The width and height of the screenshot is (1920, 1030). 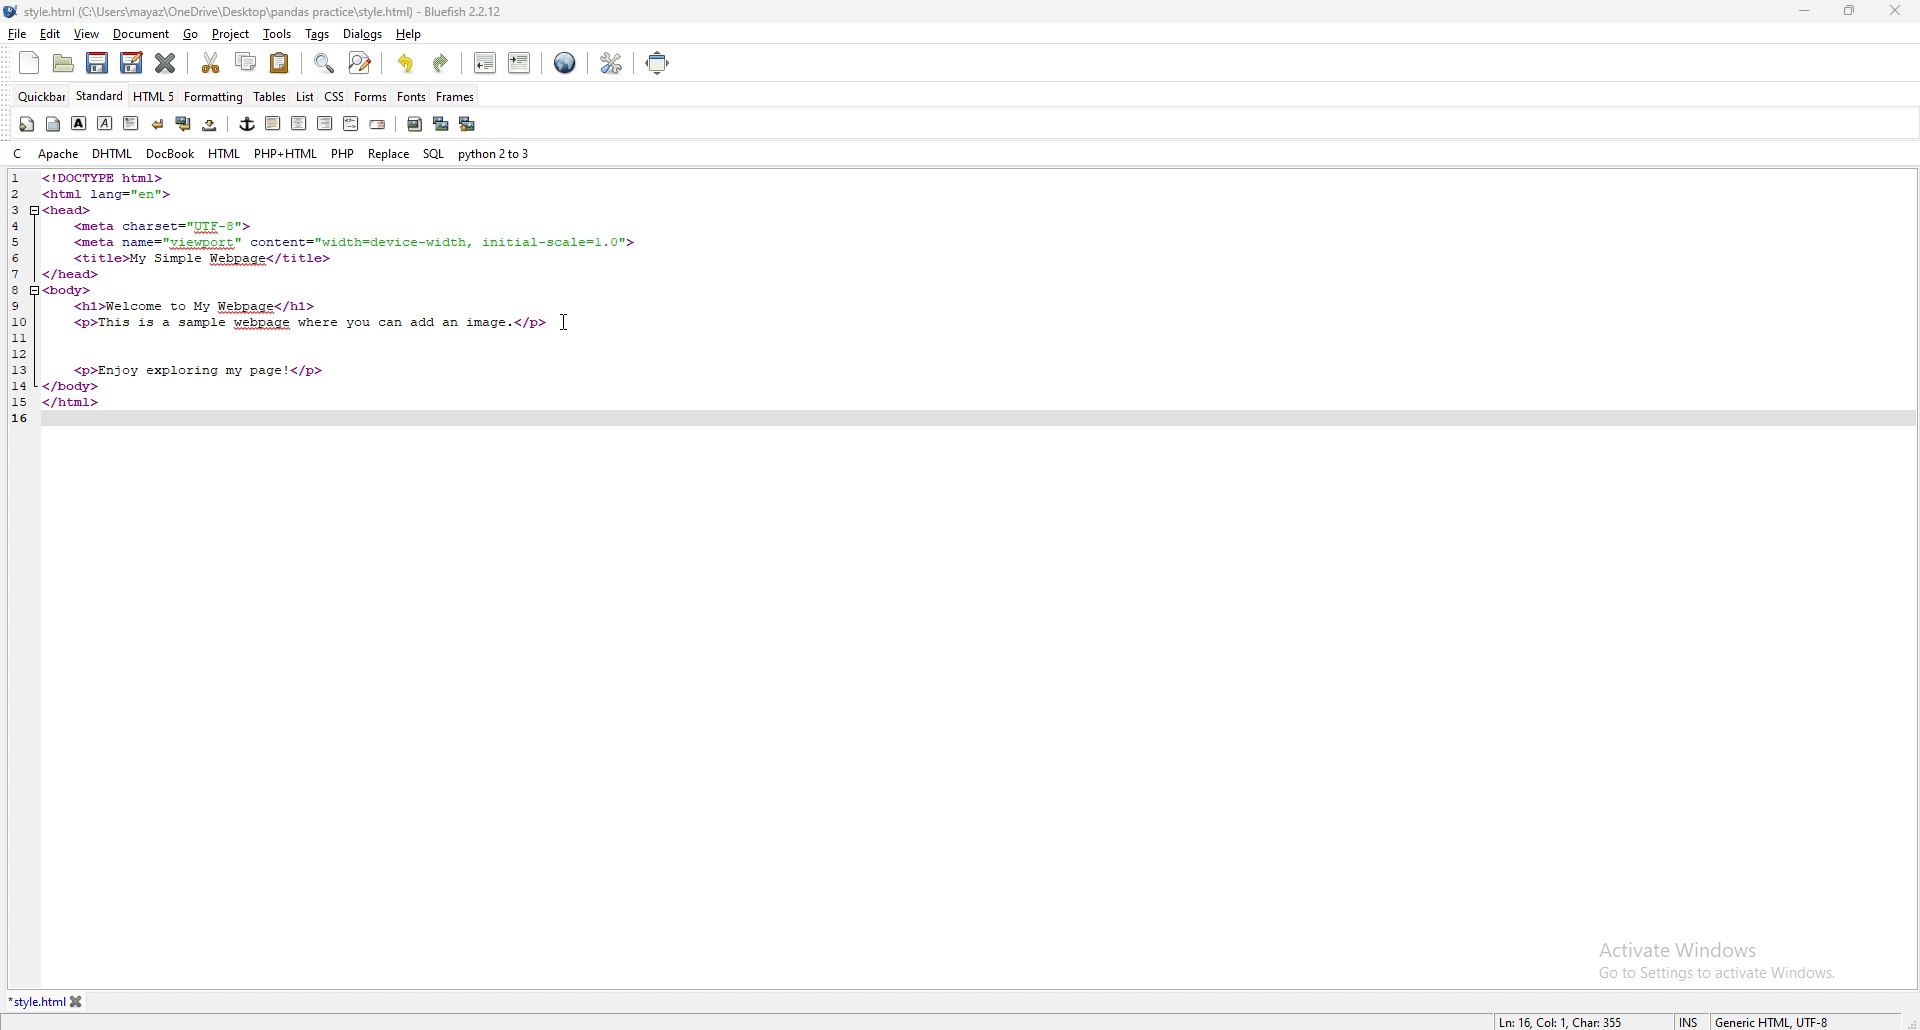 I want to click on project, so click(x=229, y=34).